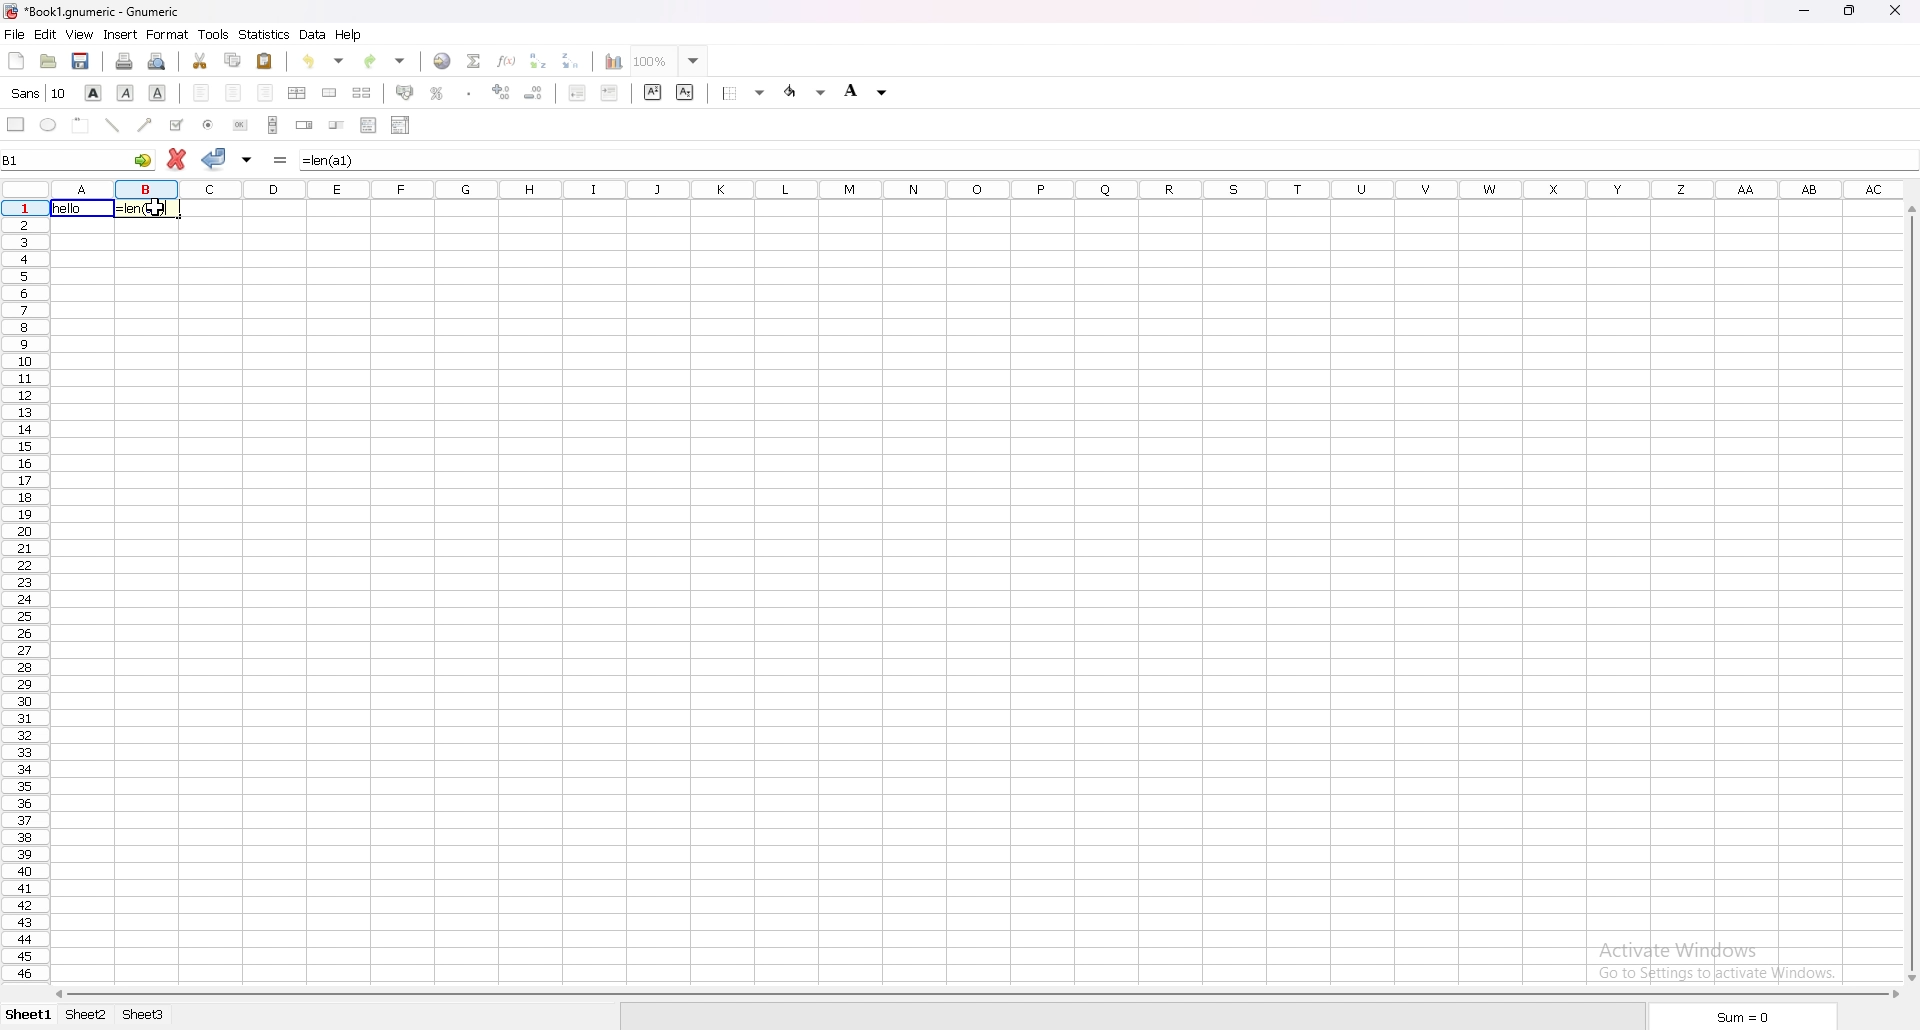 The width and height of the screenshot is (1920, 1030). Describe the element at coordinates (578, 92) in the screenshot. I see `decrease indent` at that location.